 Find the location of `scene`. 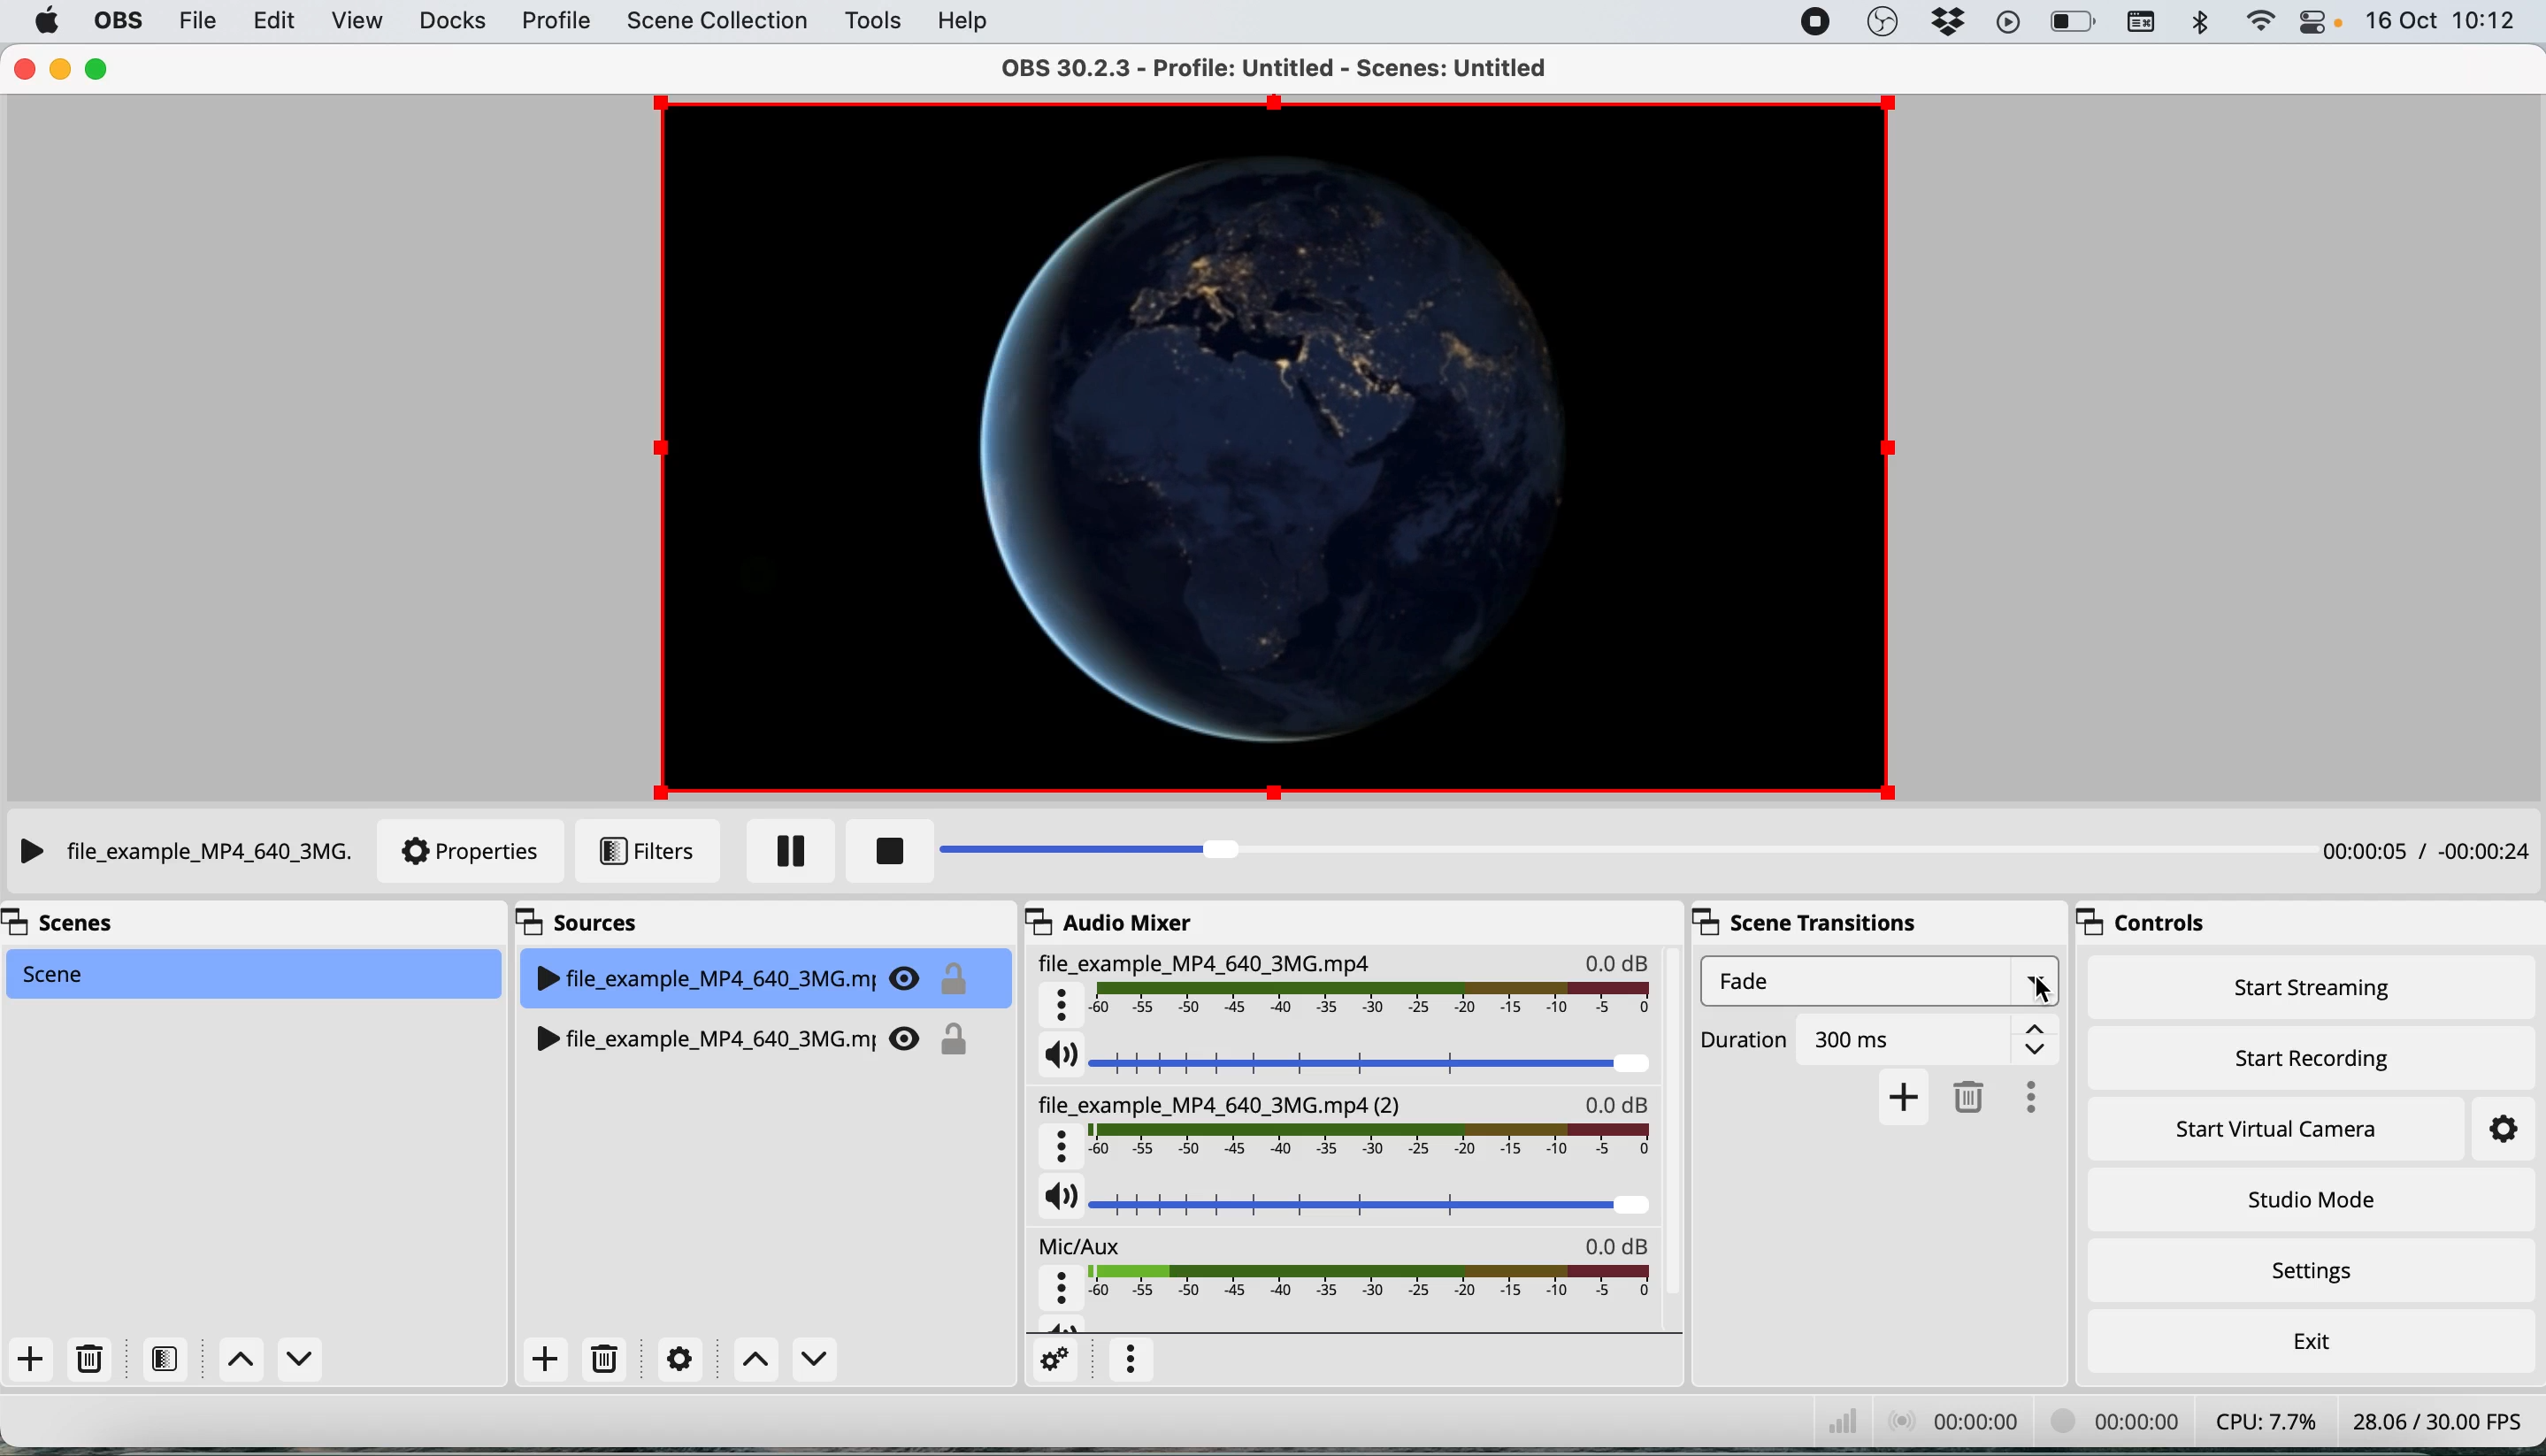

scene is located at coordinates (252, 973).